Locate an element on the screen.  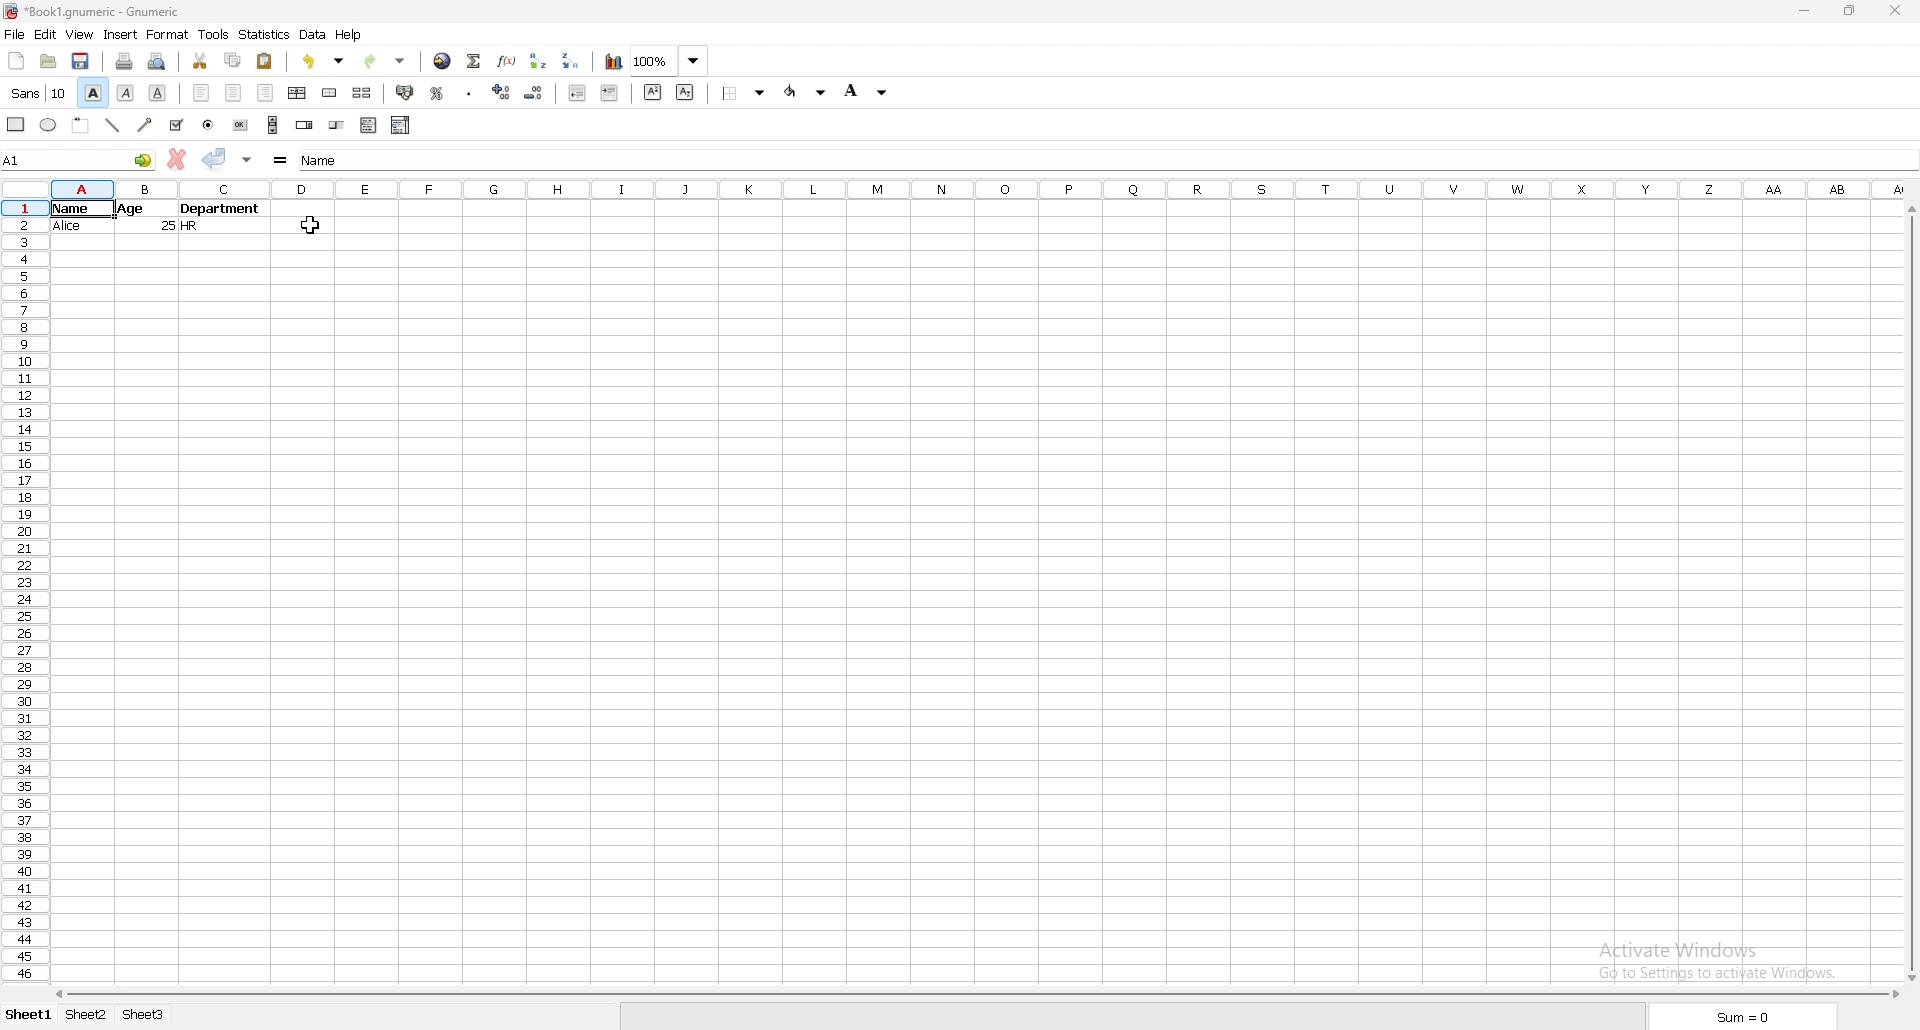
increase indent is located at coordinates (610, 92).